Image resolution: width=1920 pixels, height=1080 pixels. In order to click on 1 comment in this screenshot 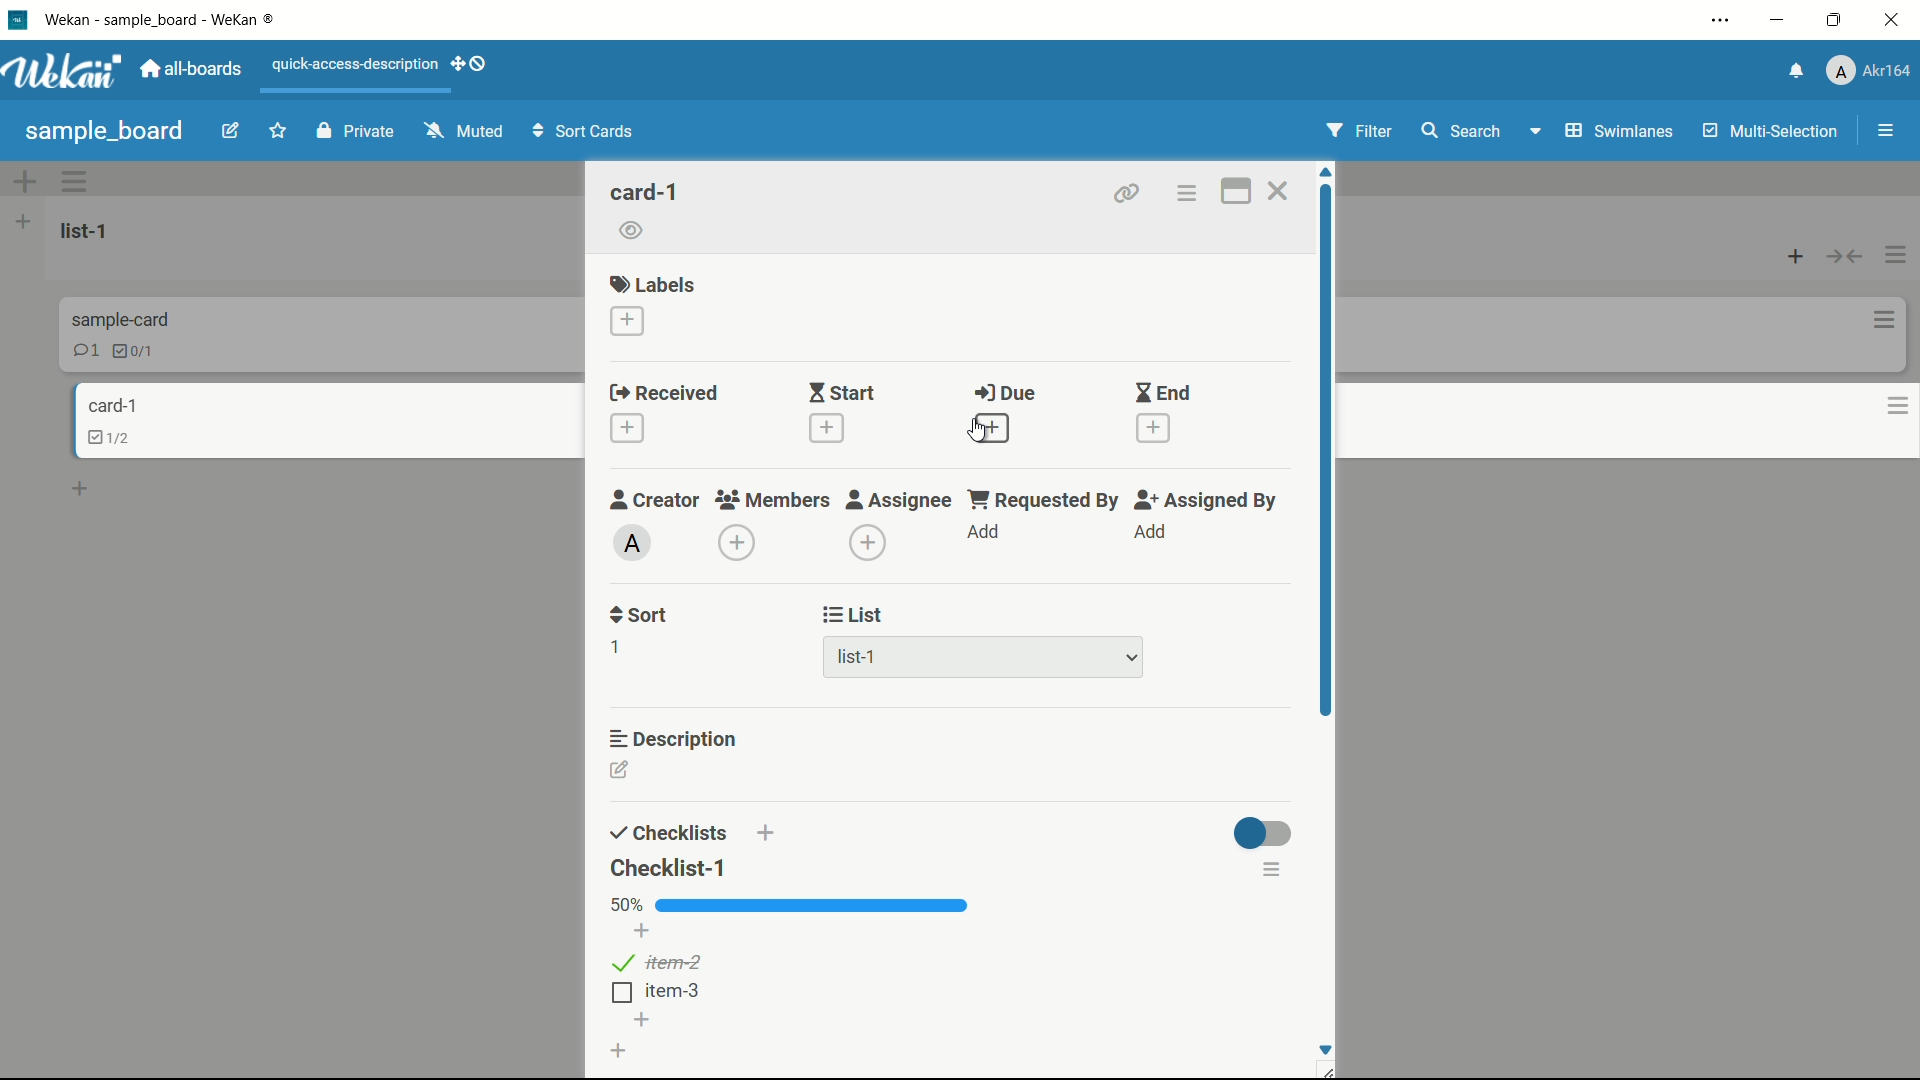, I will do `click(80, 353)`.